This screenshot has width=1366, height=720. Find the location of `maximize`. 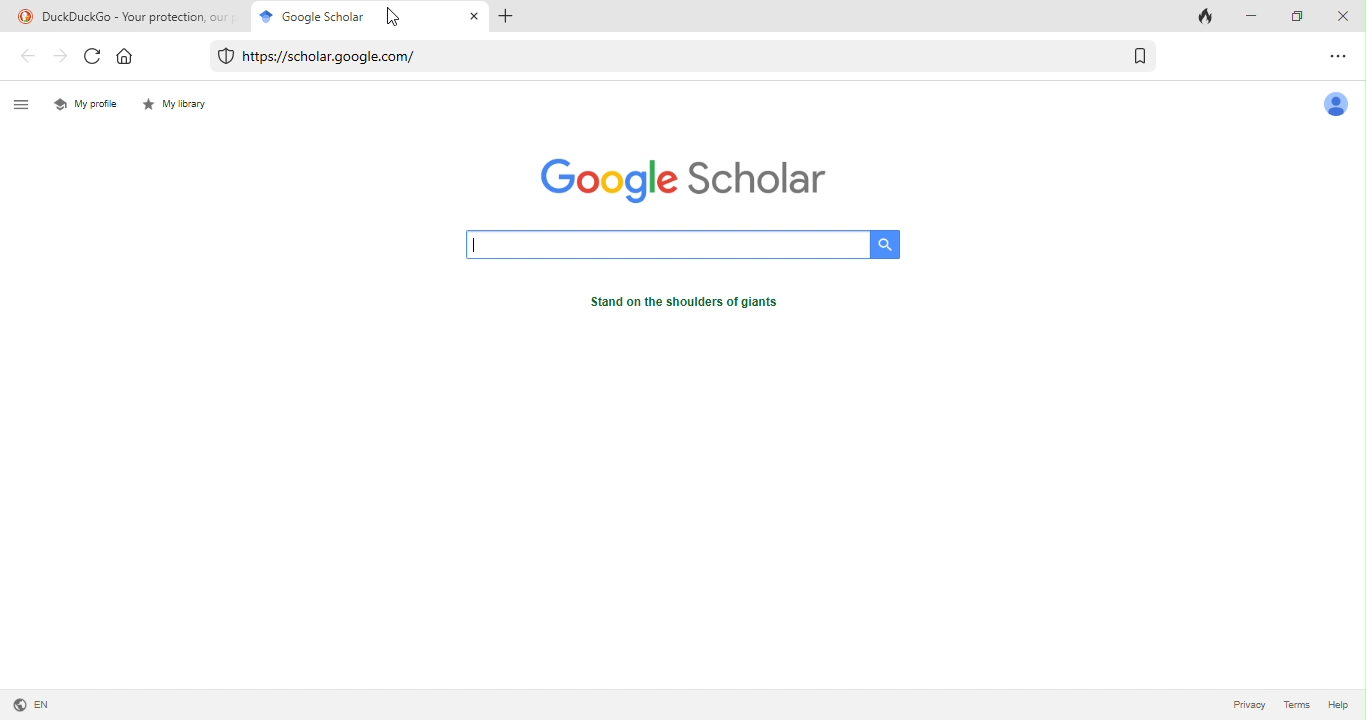

maximize is located at coordinates (1301, 15).